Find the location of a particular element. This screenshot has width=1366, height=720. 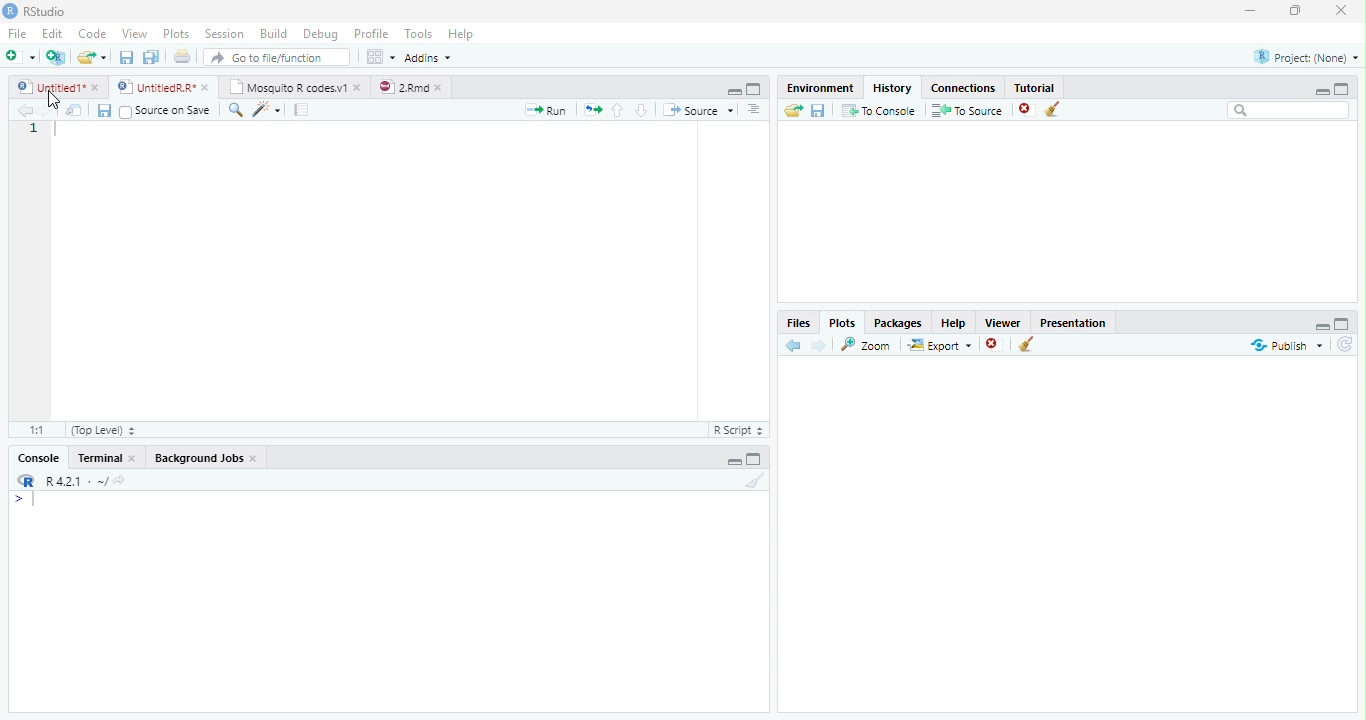

Files is located at coordinates (798, 321).